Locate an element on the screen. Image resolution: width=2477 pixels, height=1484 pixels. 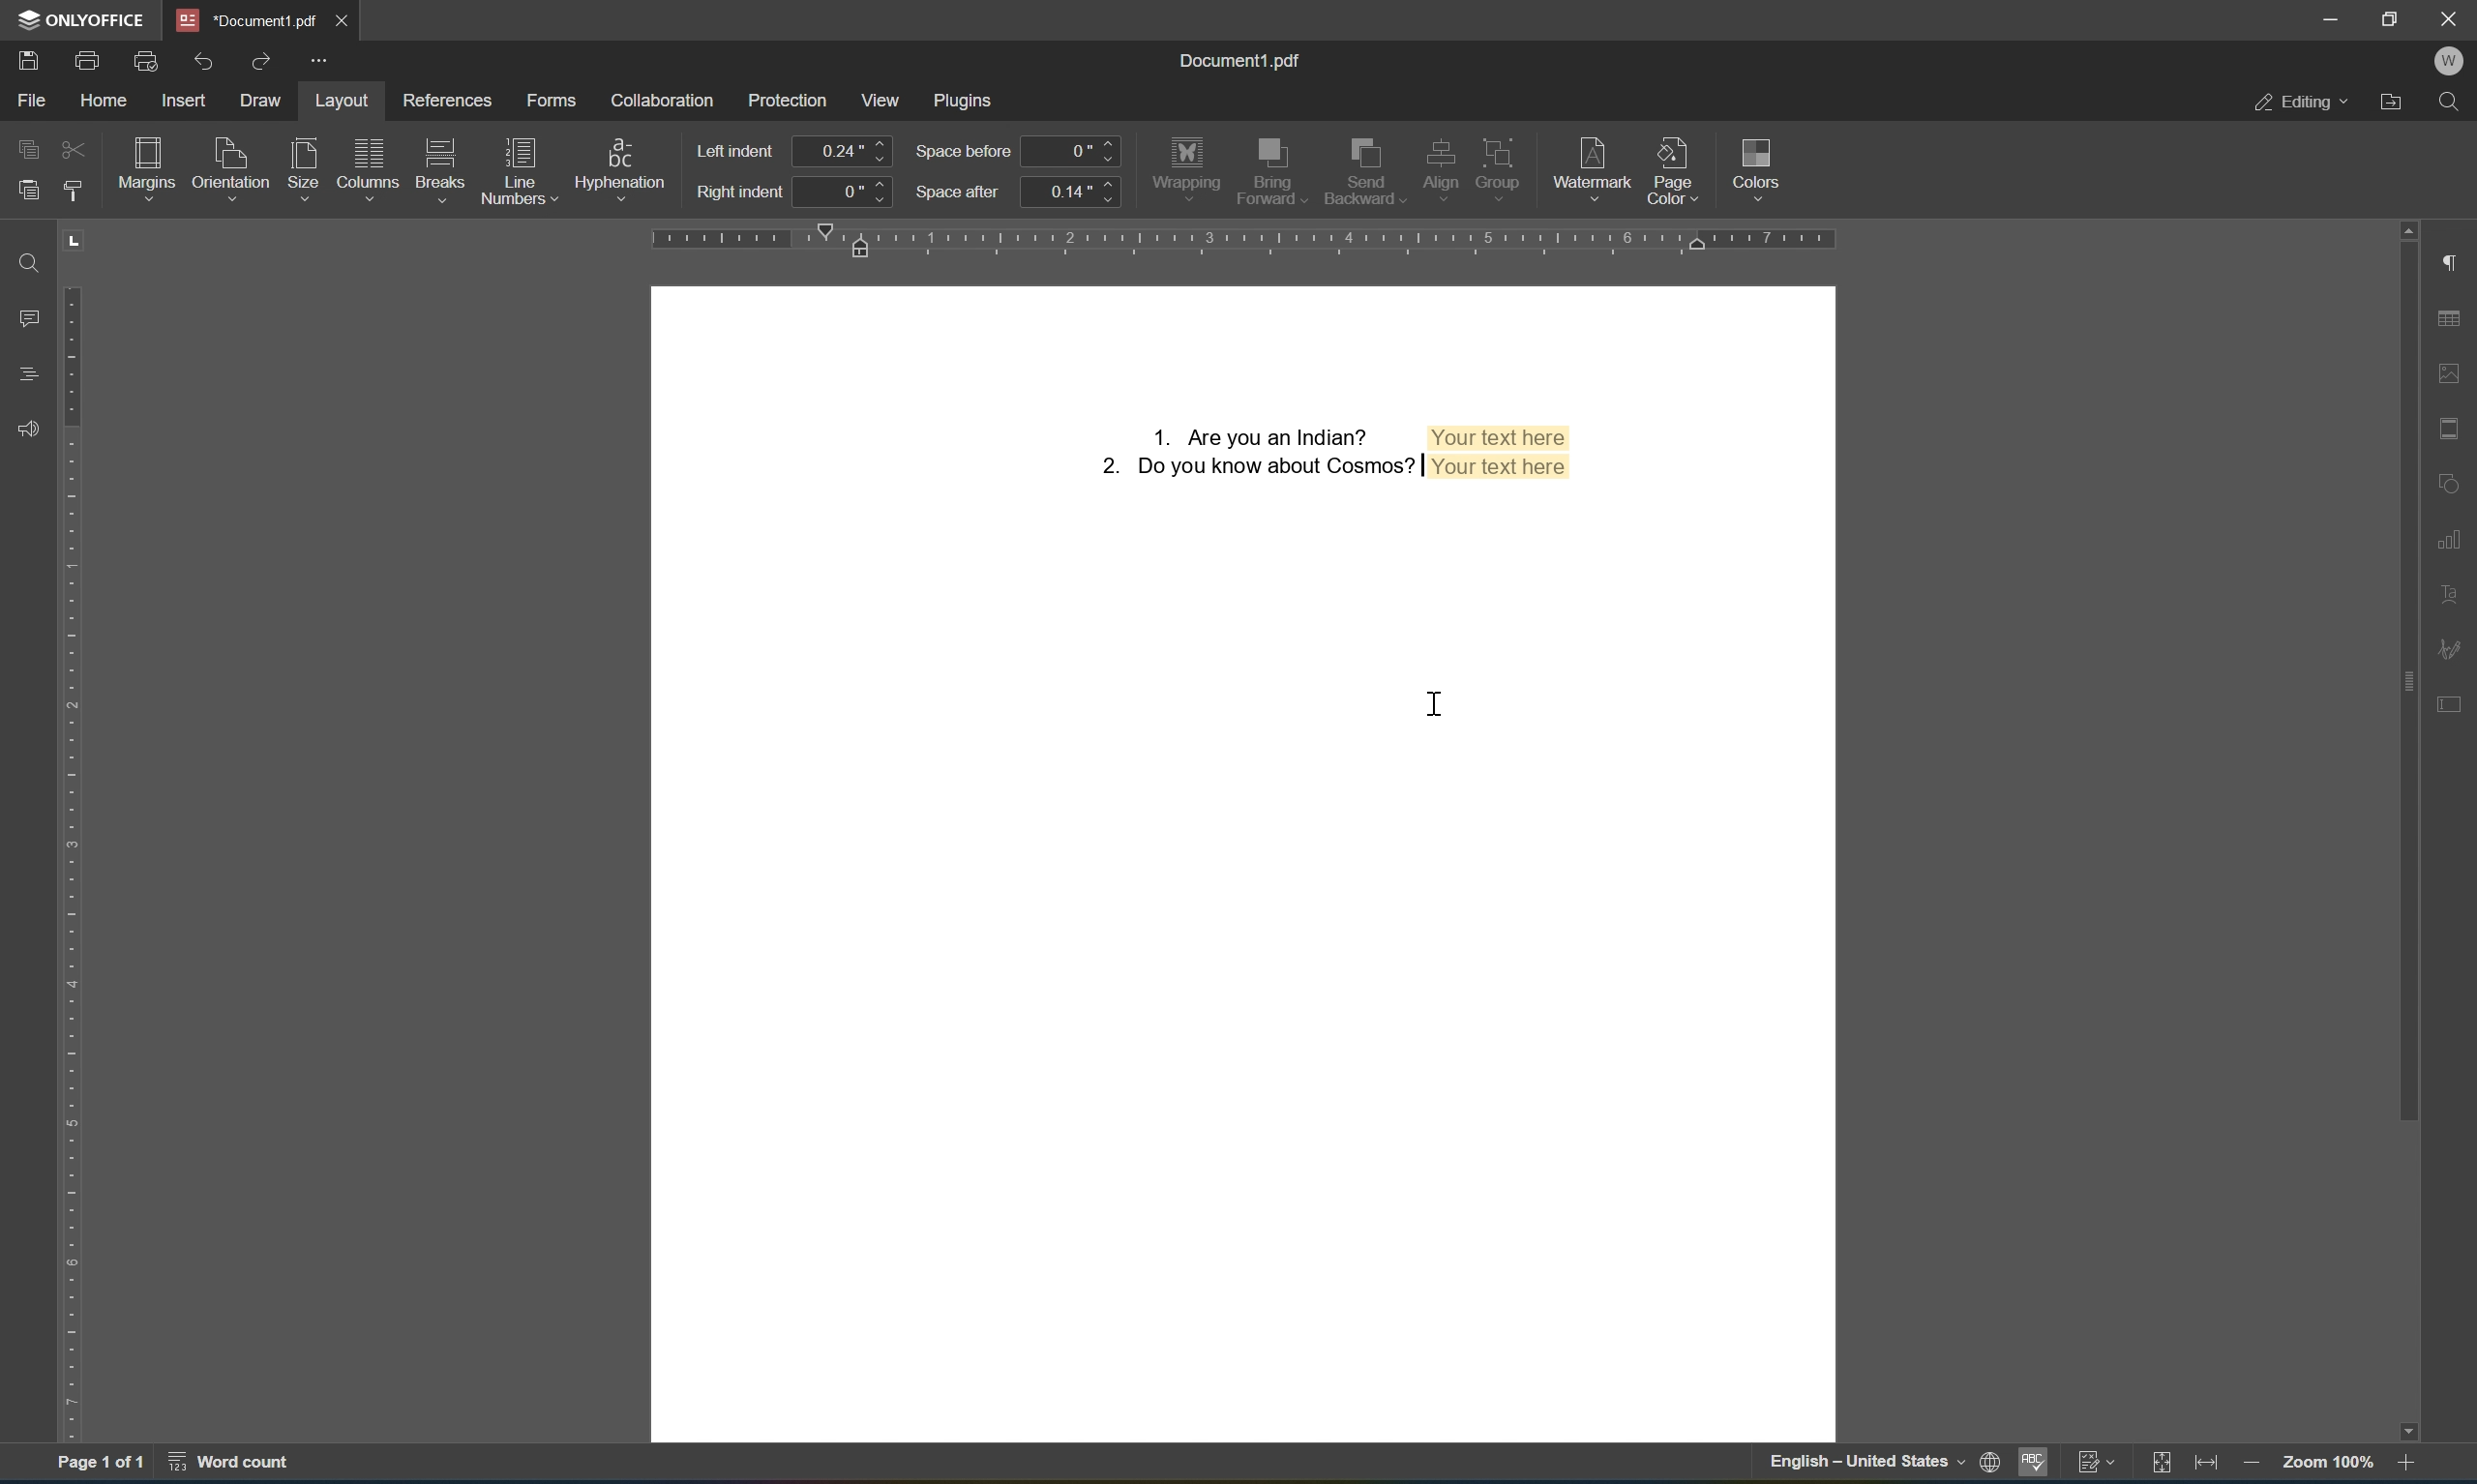
close is located at coordinates (342, 17).